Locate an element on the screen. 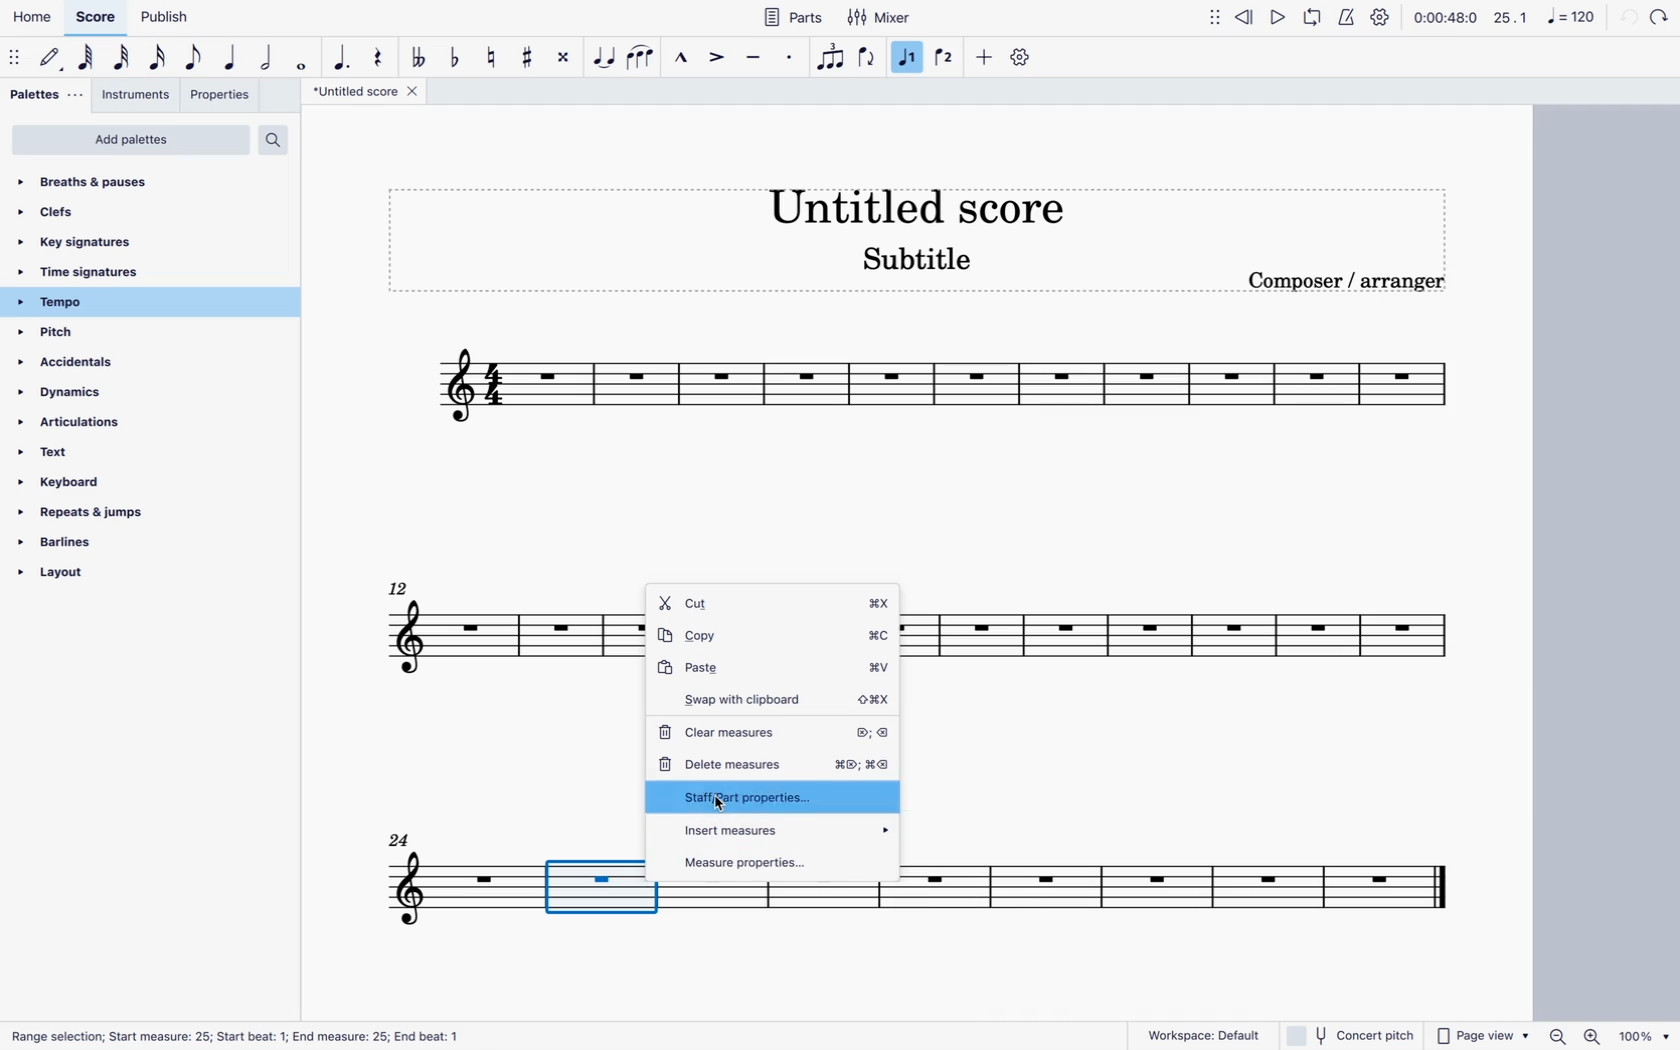  staff/part properties is located at coordinates (769, 797).